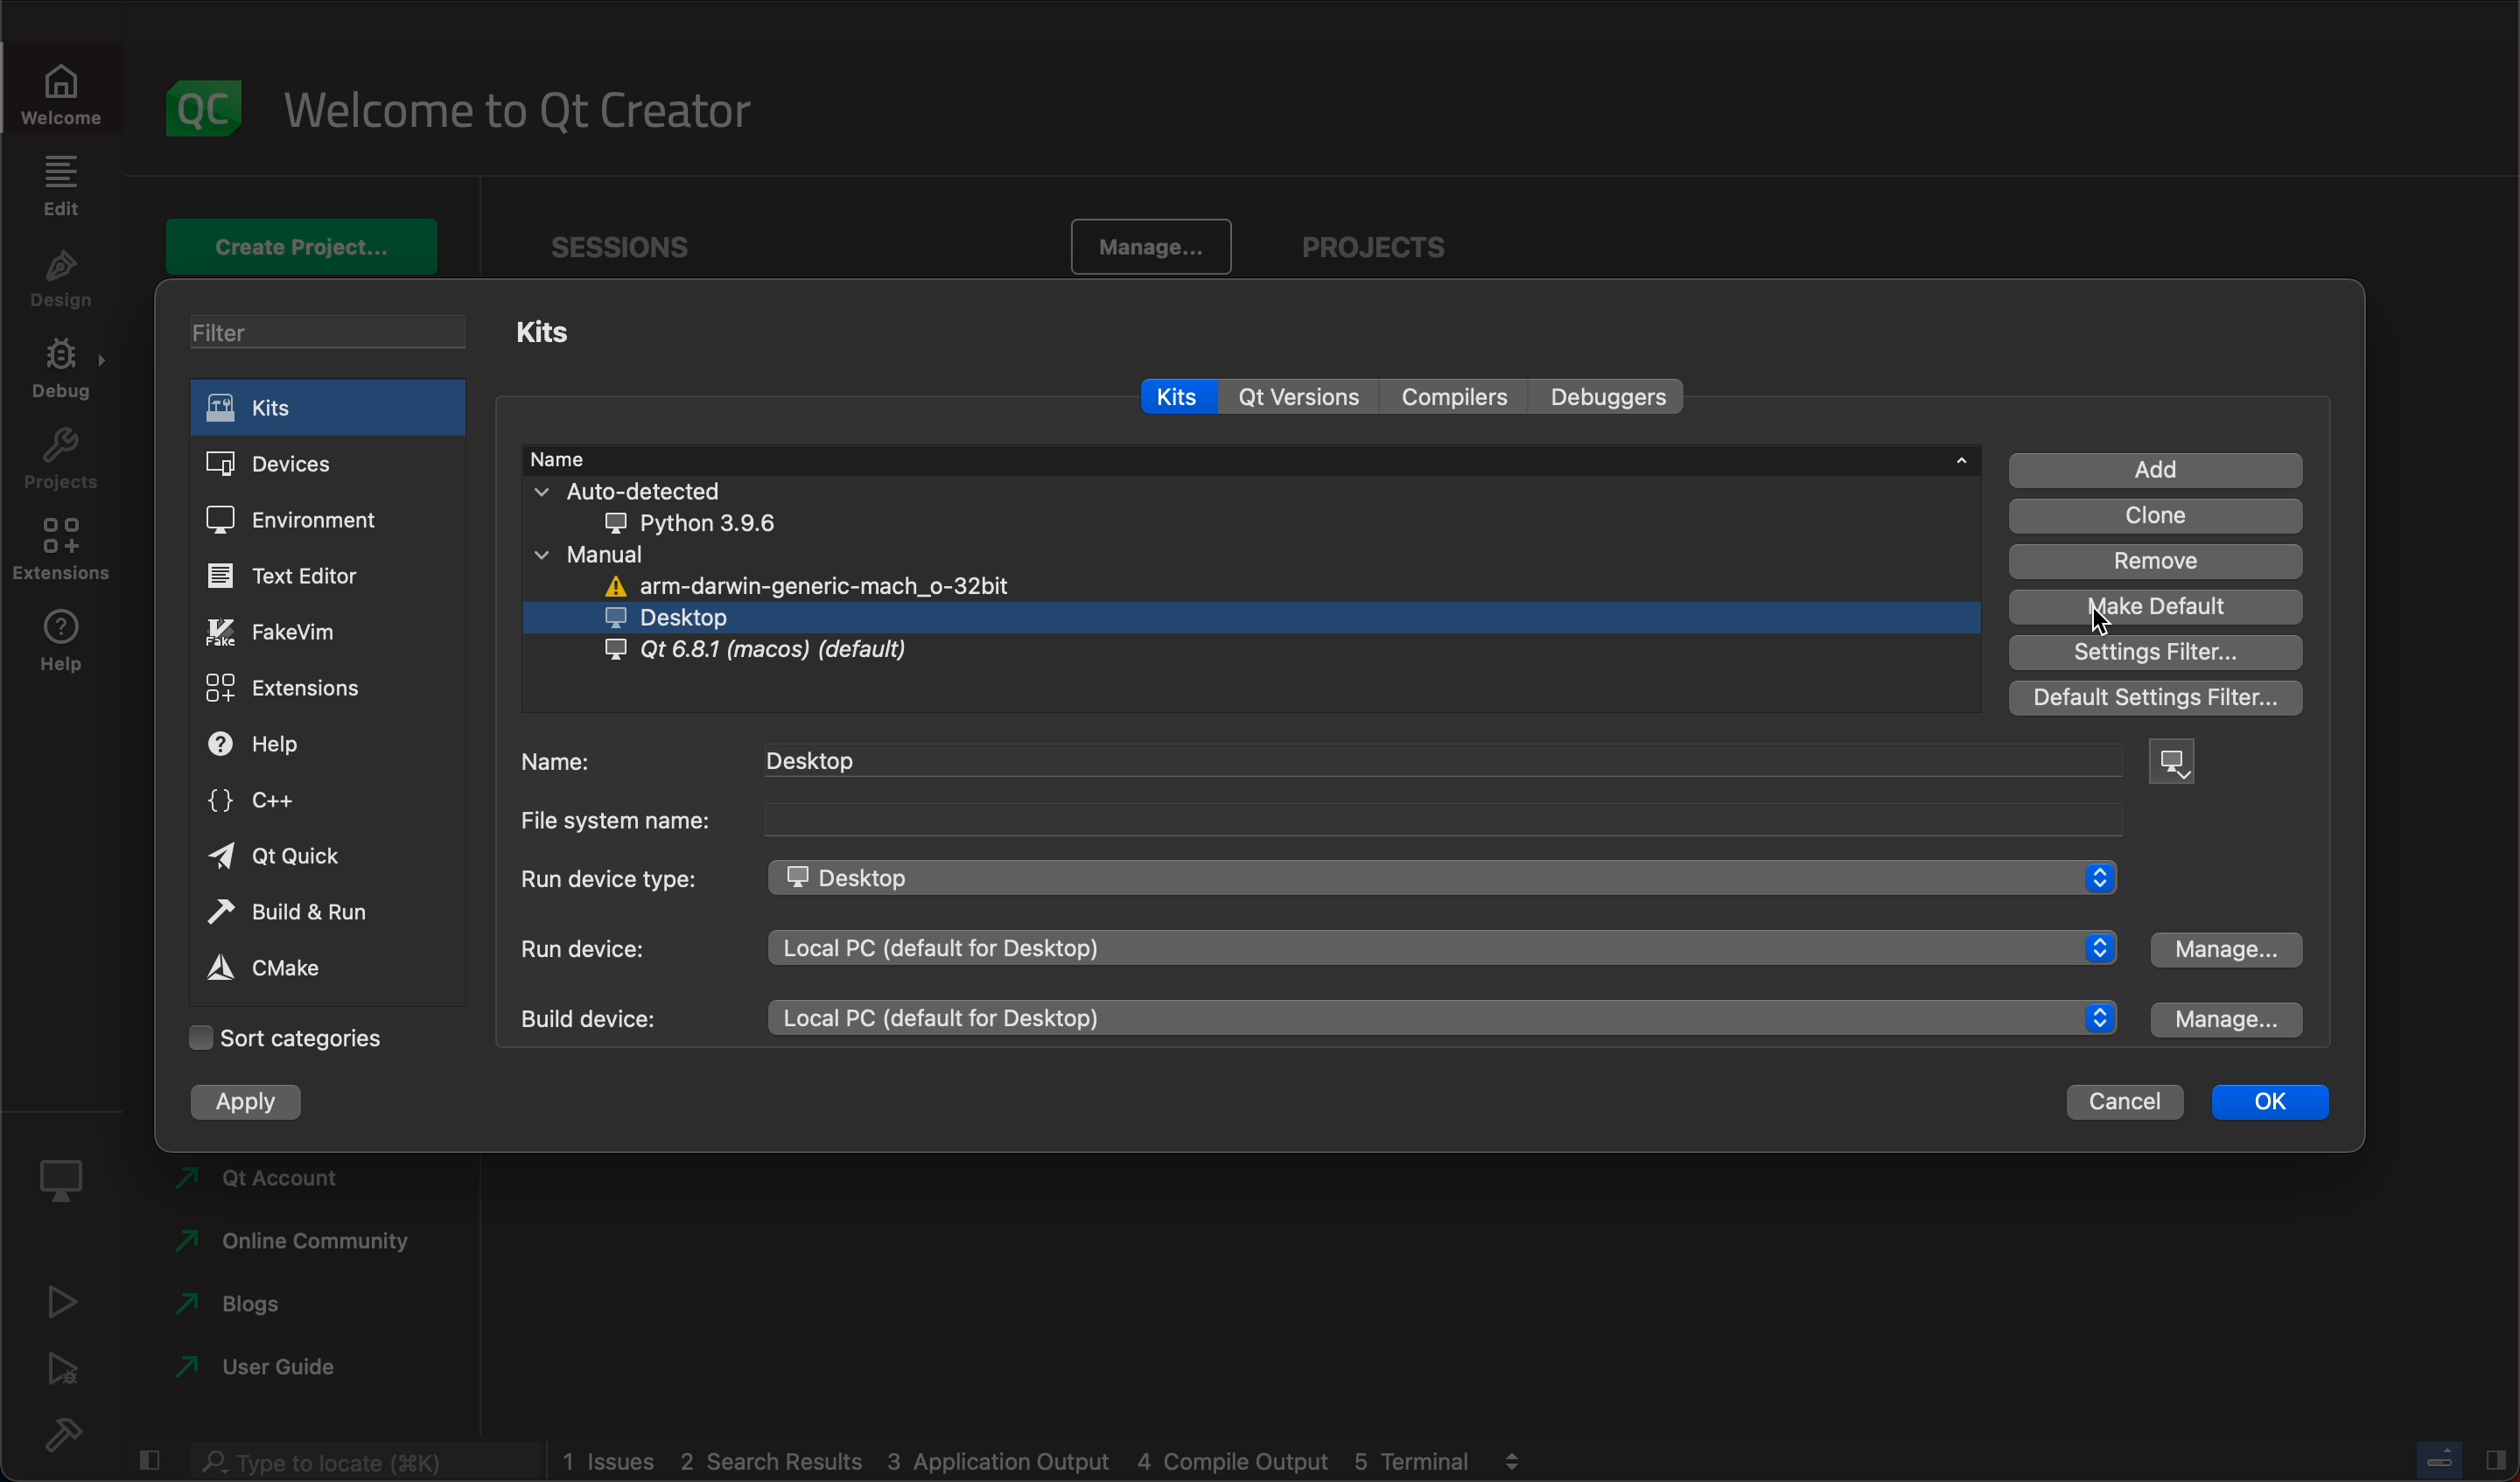 This screenshot has height=1482, width=2520. Describe the element at coordinates (595, 947) in the screenshot. I see `run device:` at that location.